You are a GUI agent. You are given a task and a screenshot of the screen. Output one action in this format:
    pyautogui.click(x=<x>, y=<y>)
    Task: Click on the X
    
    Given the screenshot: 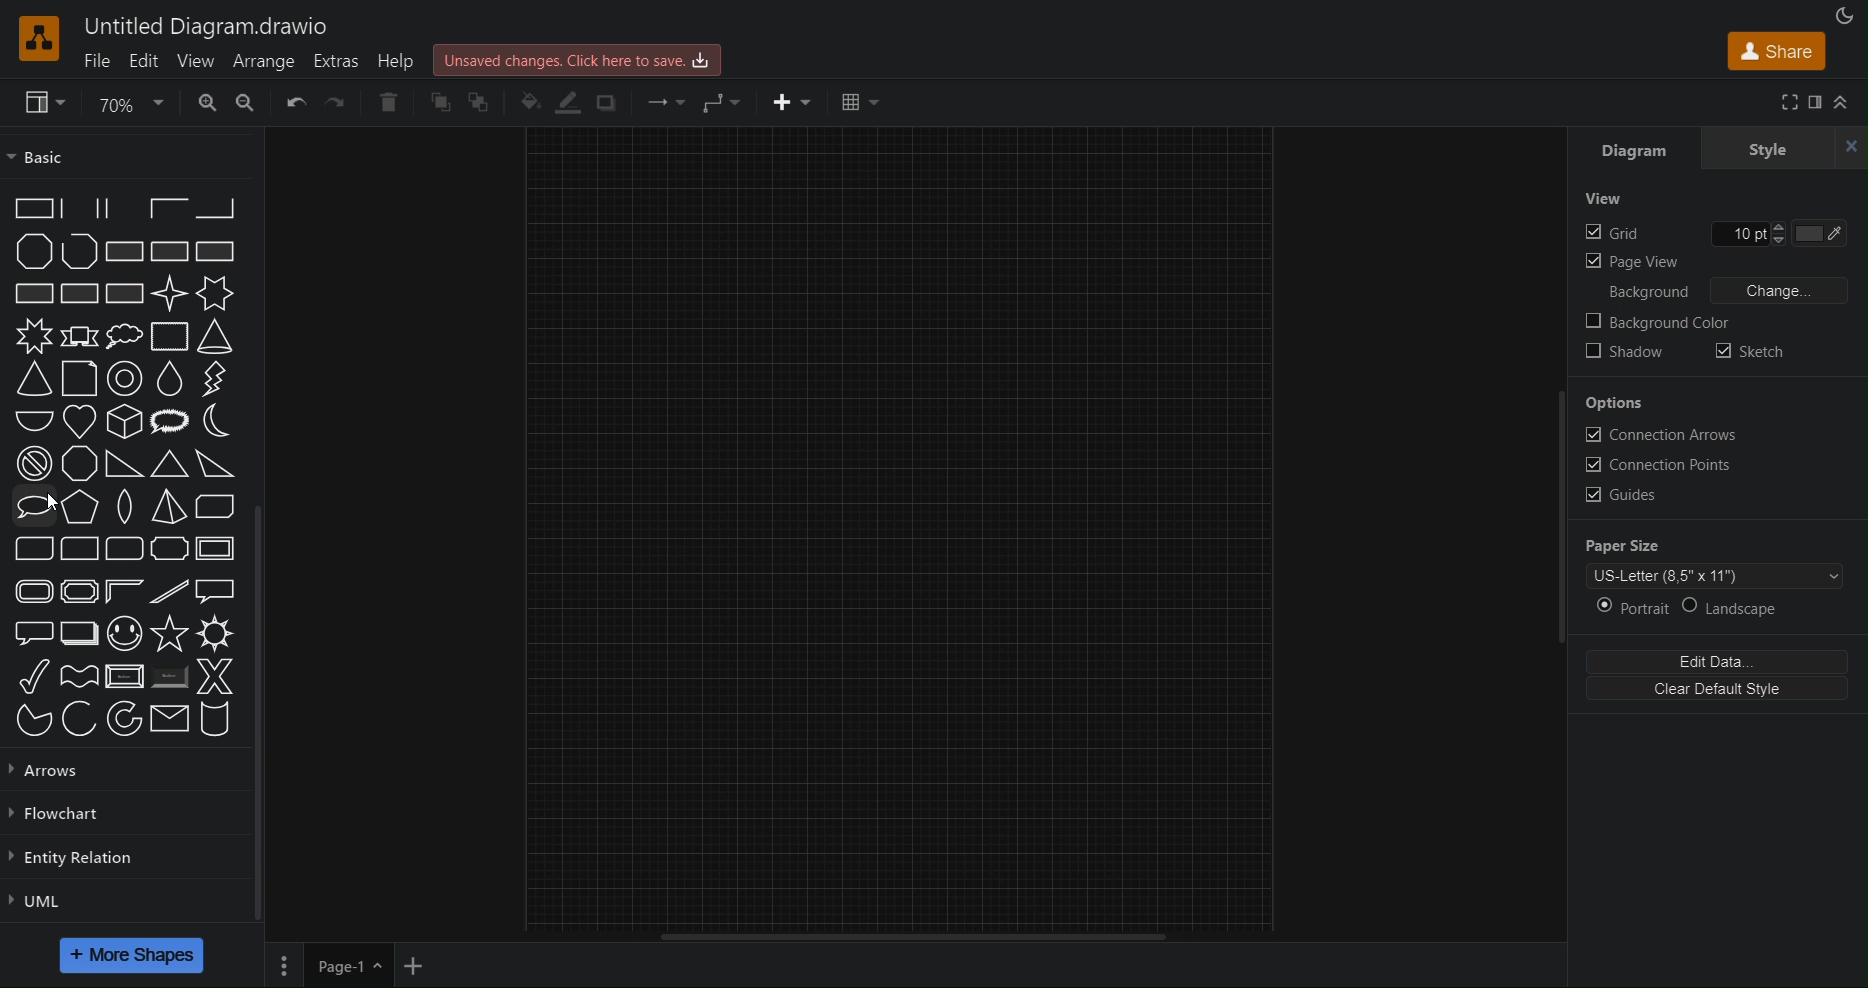 What is the action you would take?
    pyautogui.click(x=215, y=676)
    